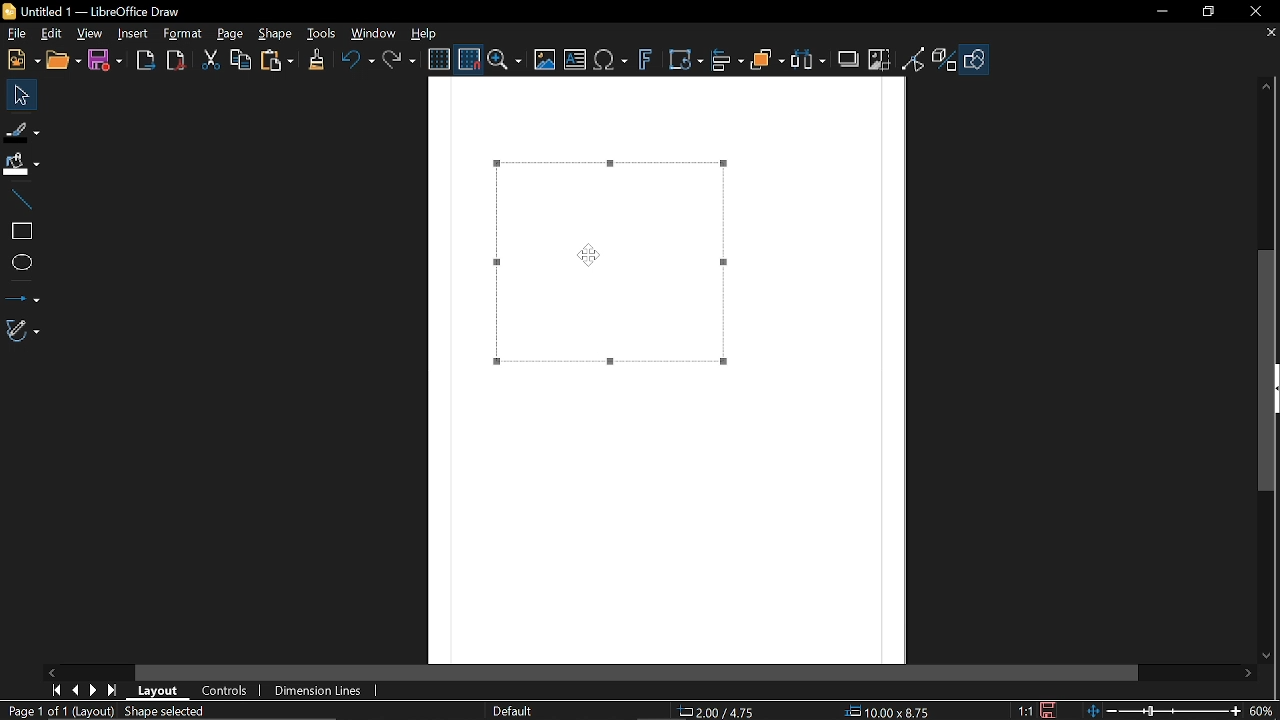  Describe the element at coordinates (20, 261) in the screenshot. I see `Ellipse` at that location.